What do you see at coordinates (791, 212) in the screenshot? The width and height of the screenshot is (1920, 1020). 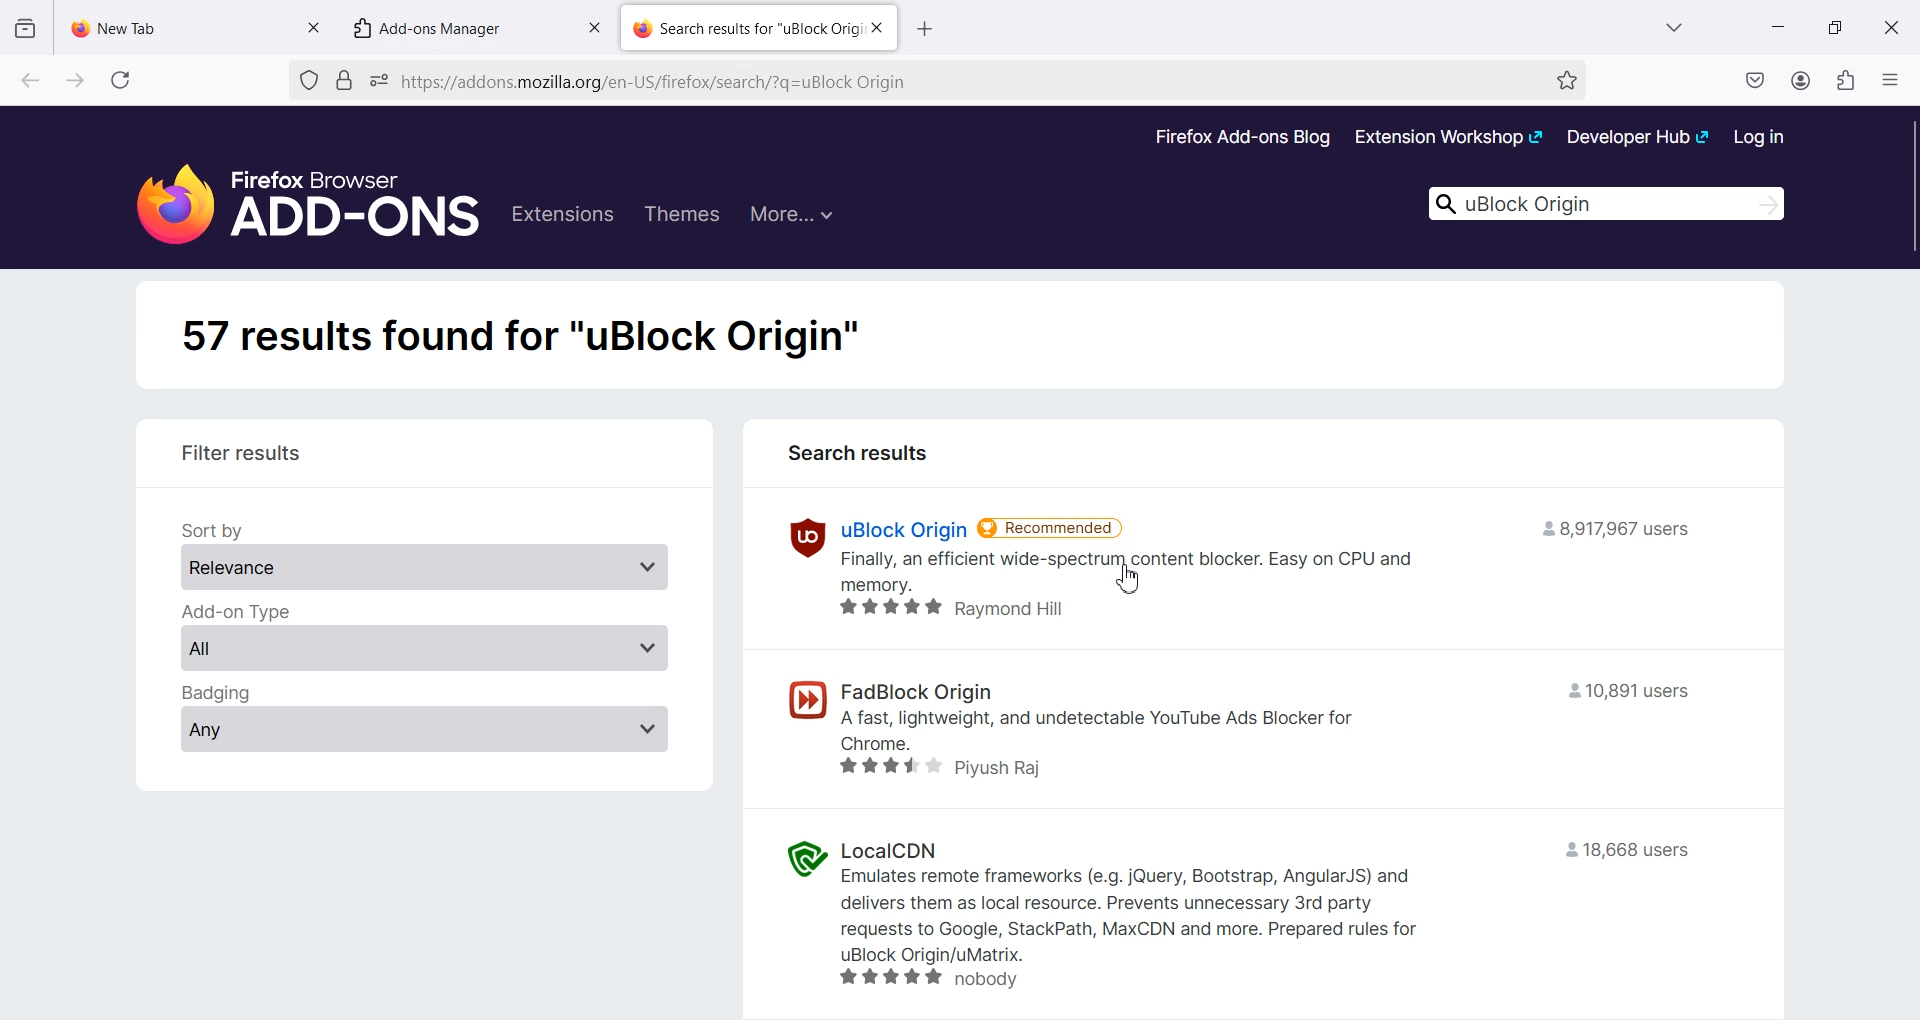 I see `More` at bounding box center [791, 212].